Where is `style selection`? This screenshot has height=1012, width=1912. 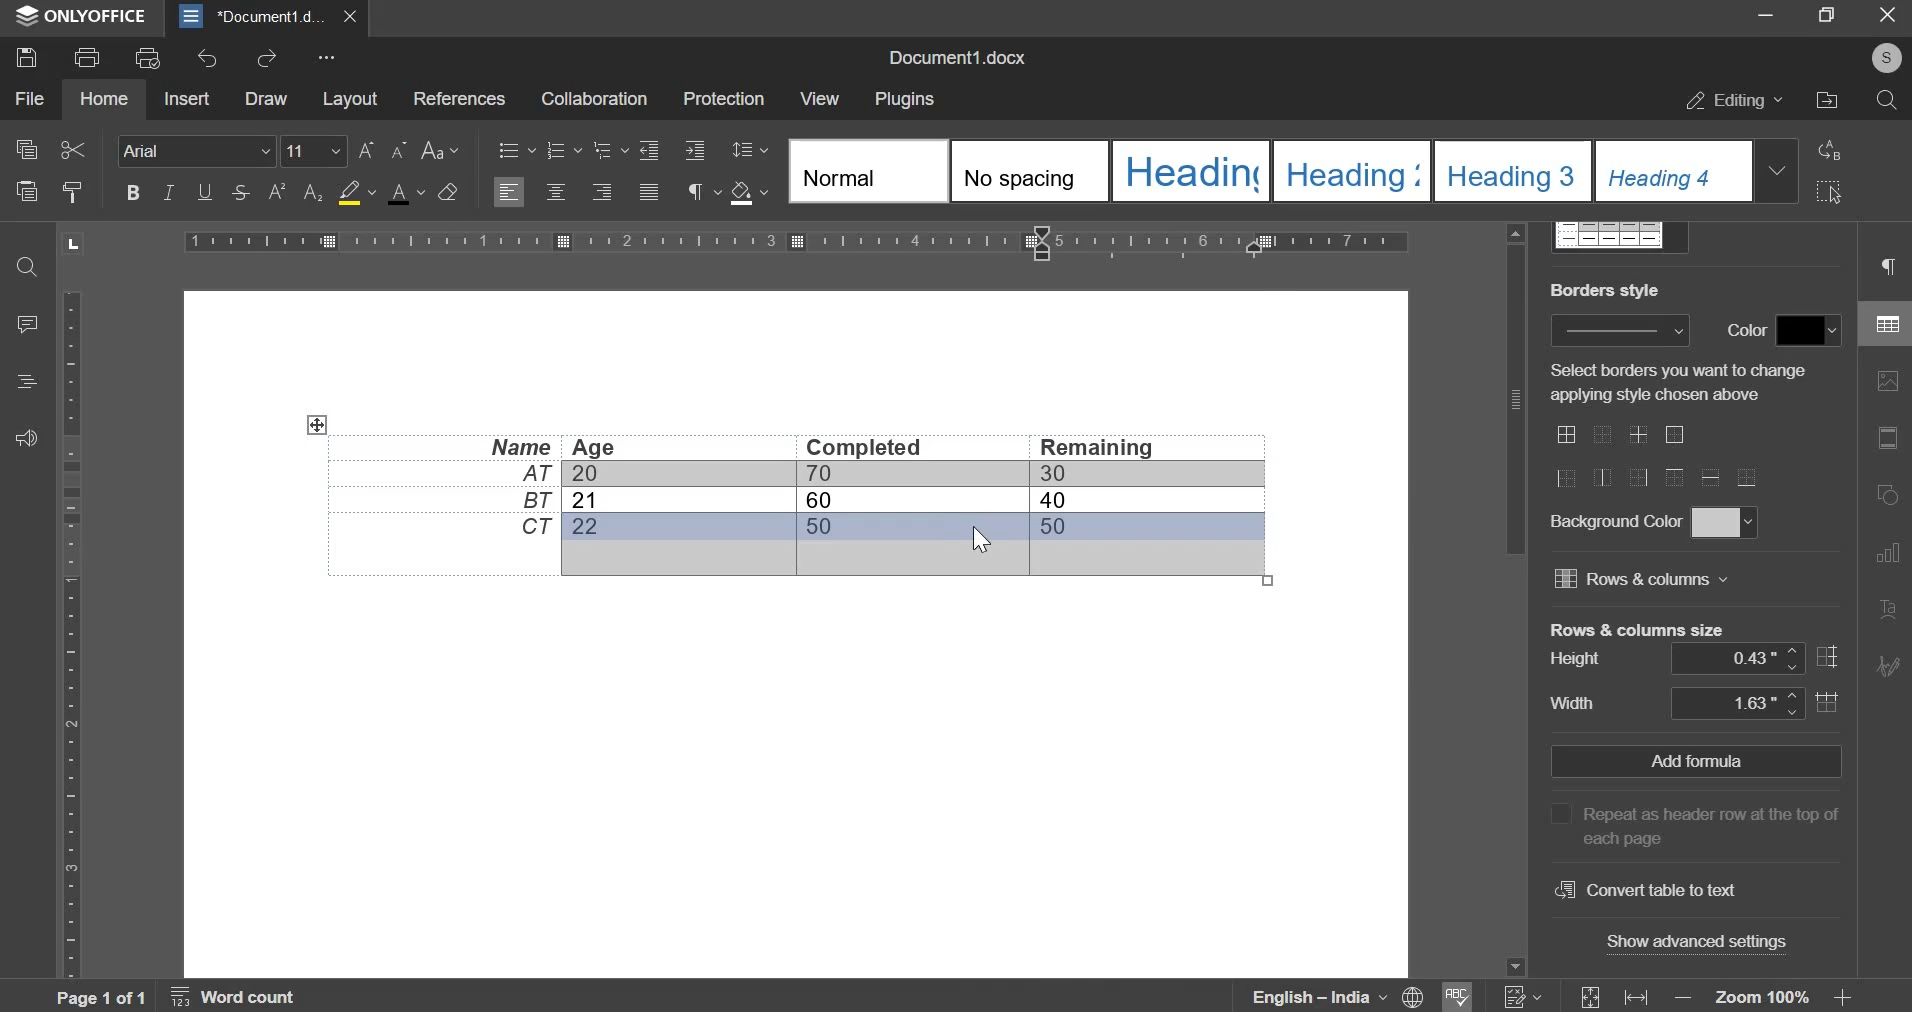
style selection is located at coordinates (1294, 171).